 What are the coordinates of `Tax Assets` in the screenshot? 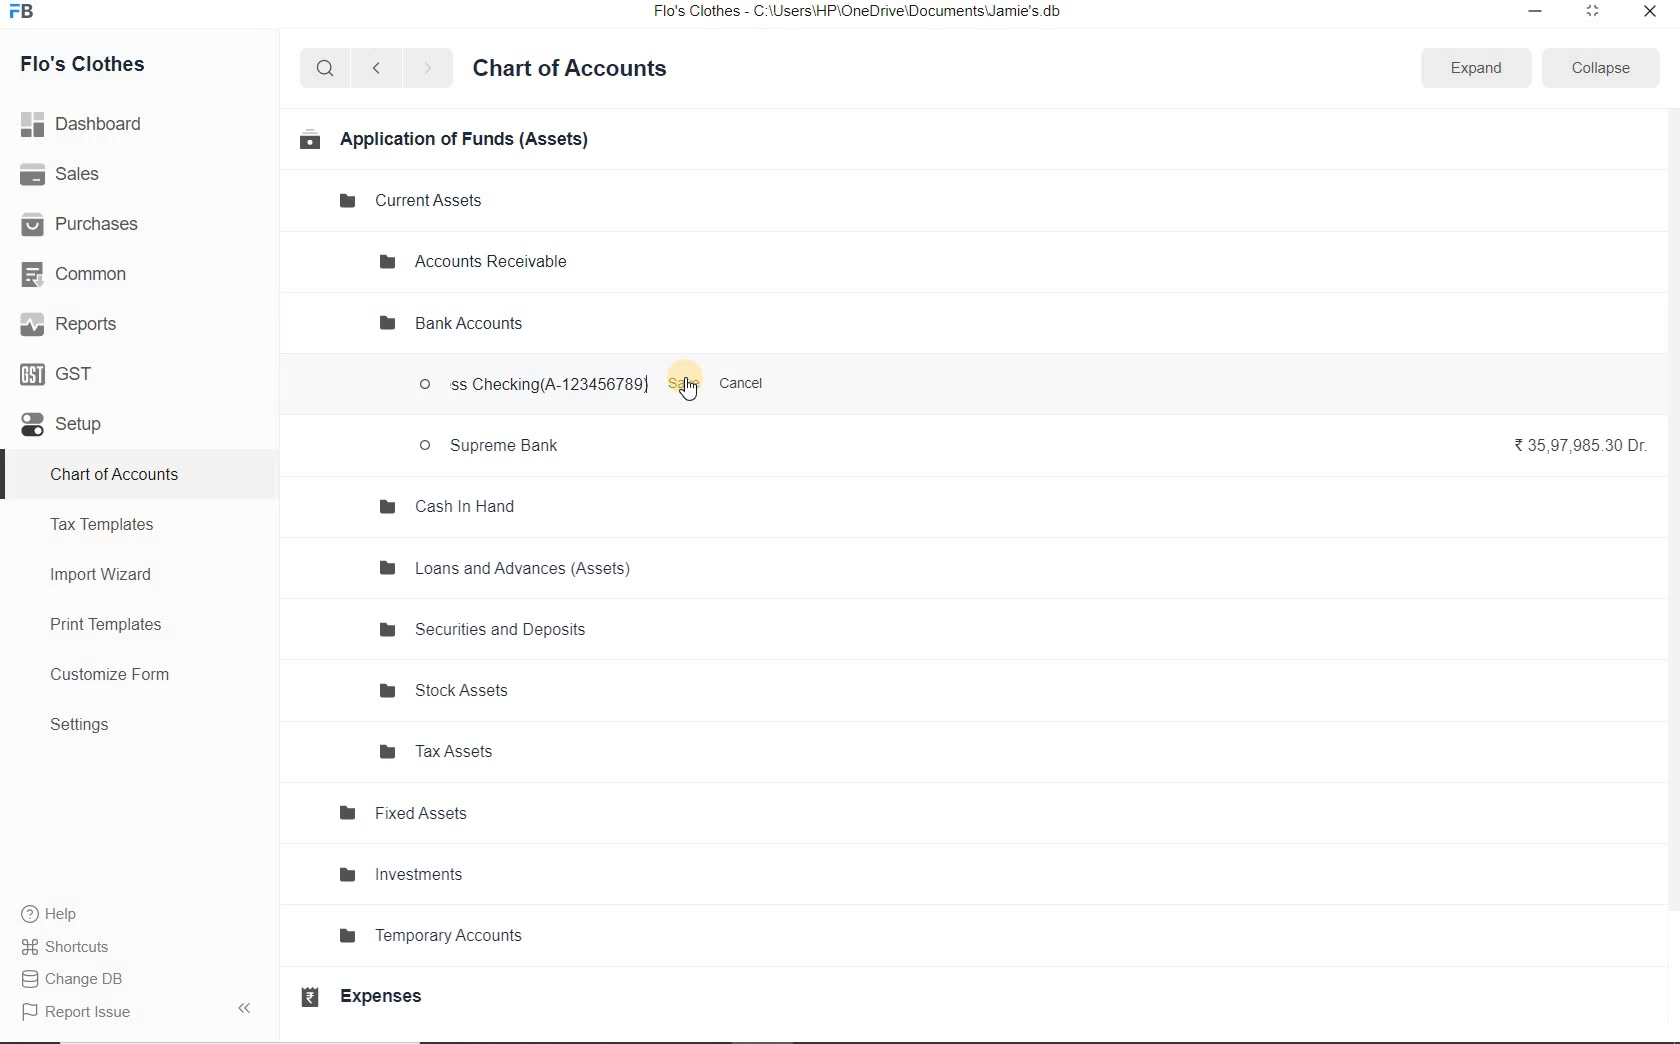 It's located at (473, 756).